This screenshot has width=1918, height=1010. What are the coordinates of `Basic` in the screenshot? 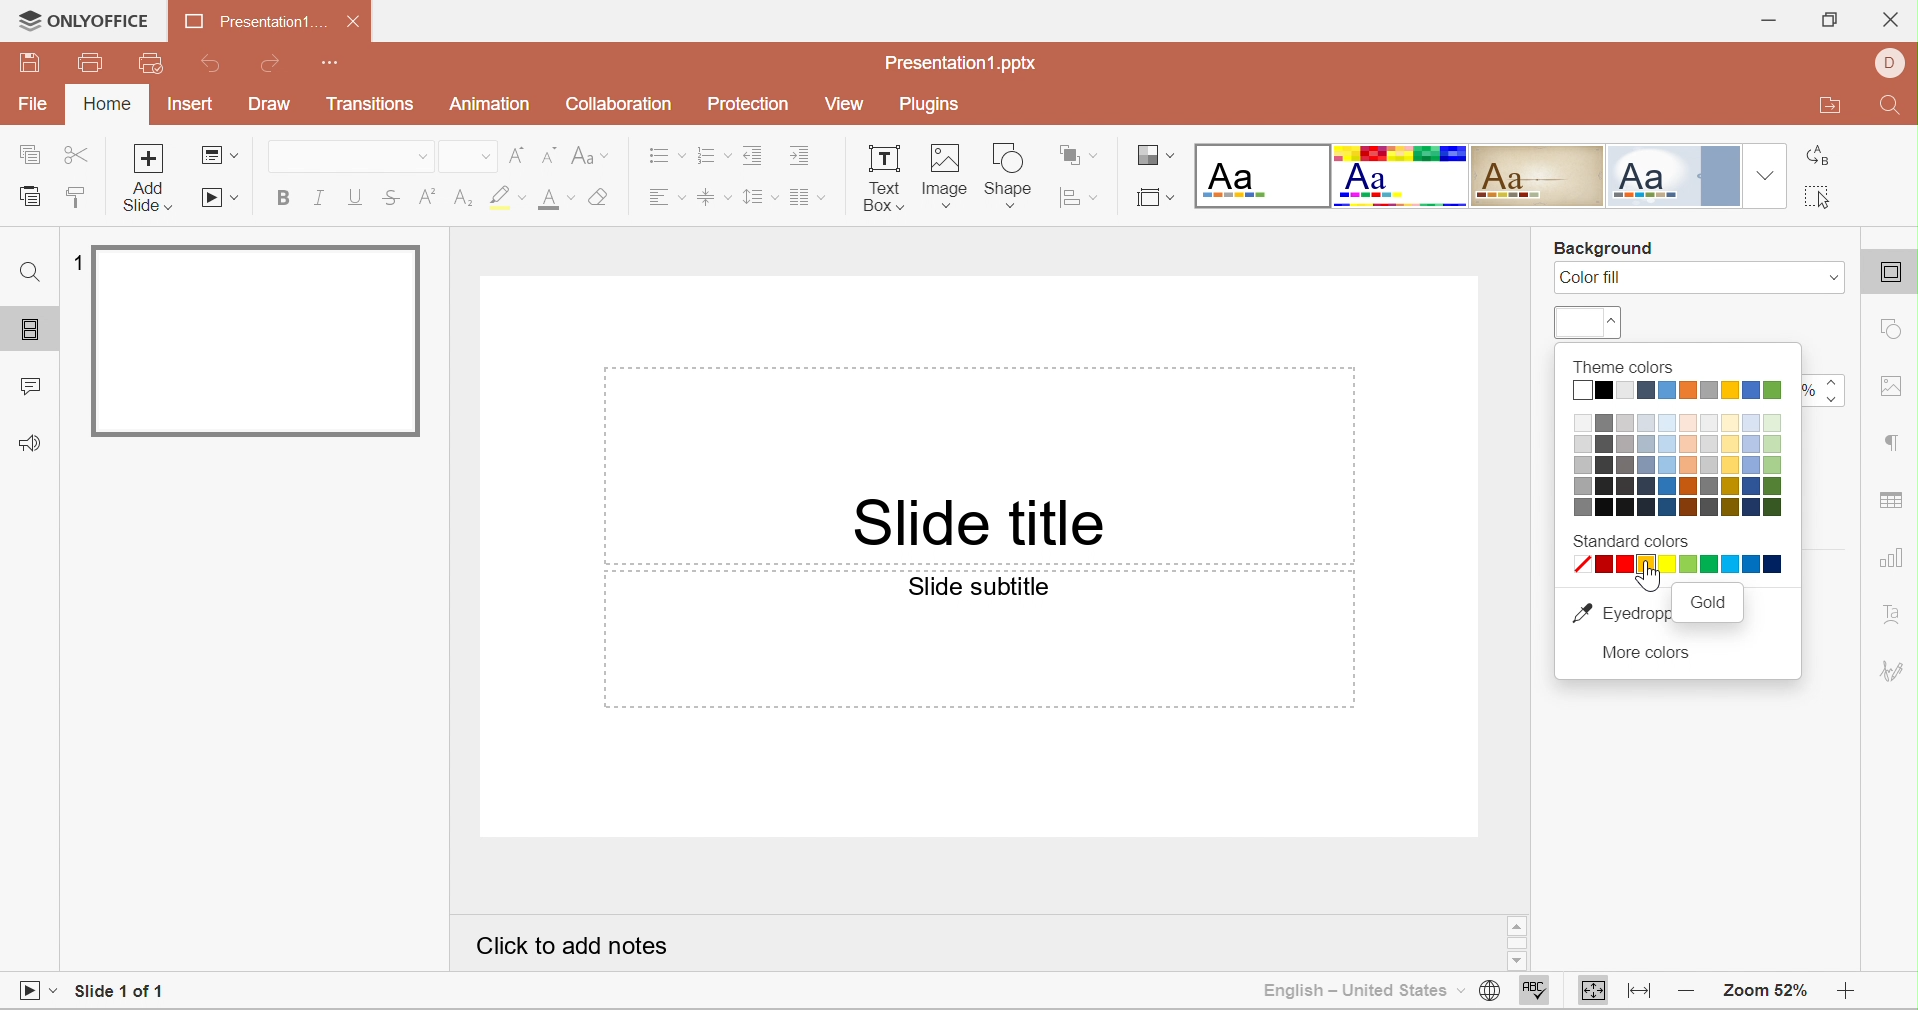 It's located at (1402, 175).